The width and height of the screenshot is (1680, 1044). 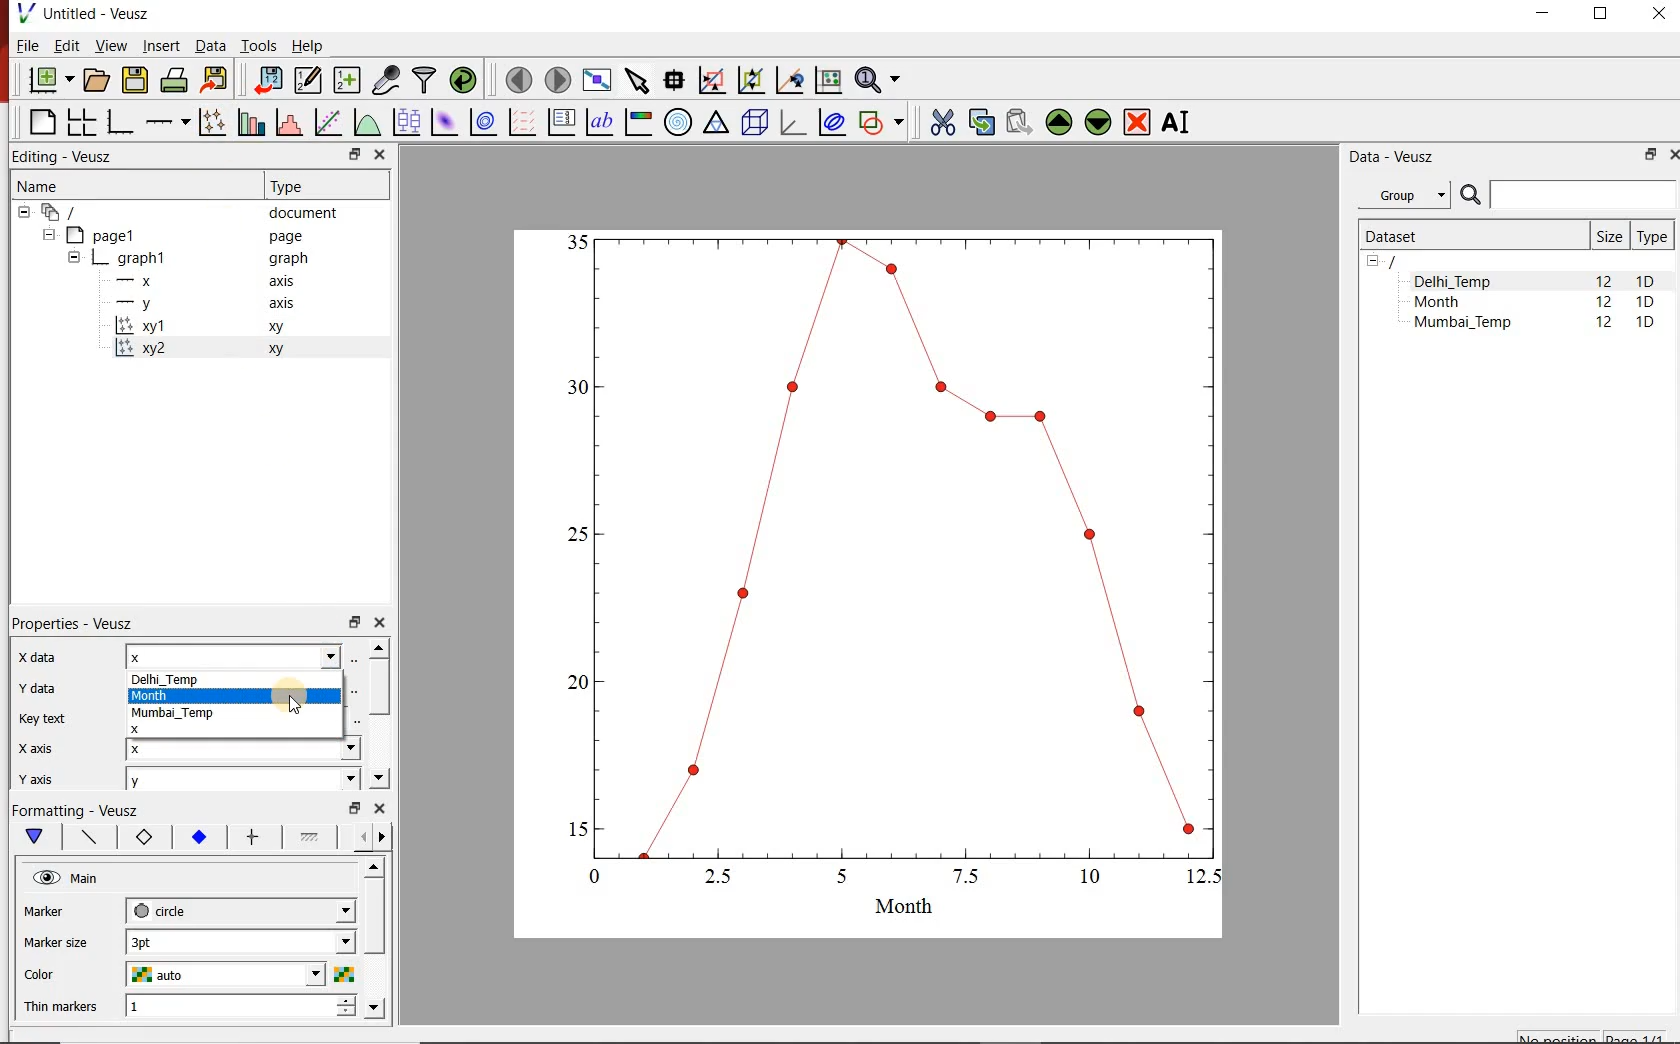 I want to click on base graph, so click(x=118, y=123).